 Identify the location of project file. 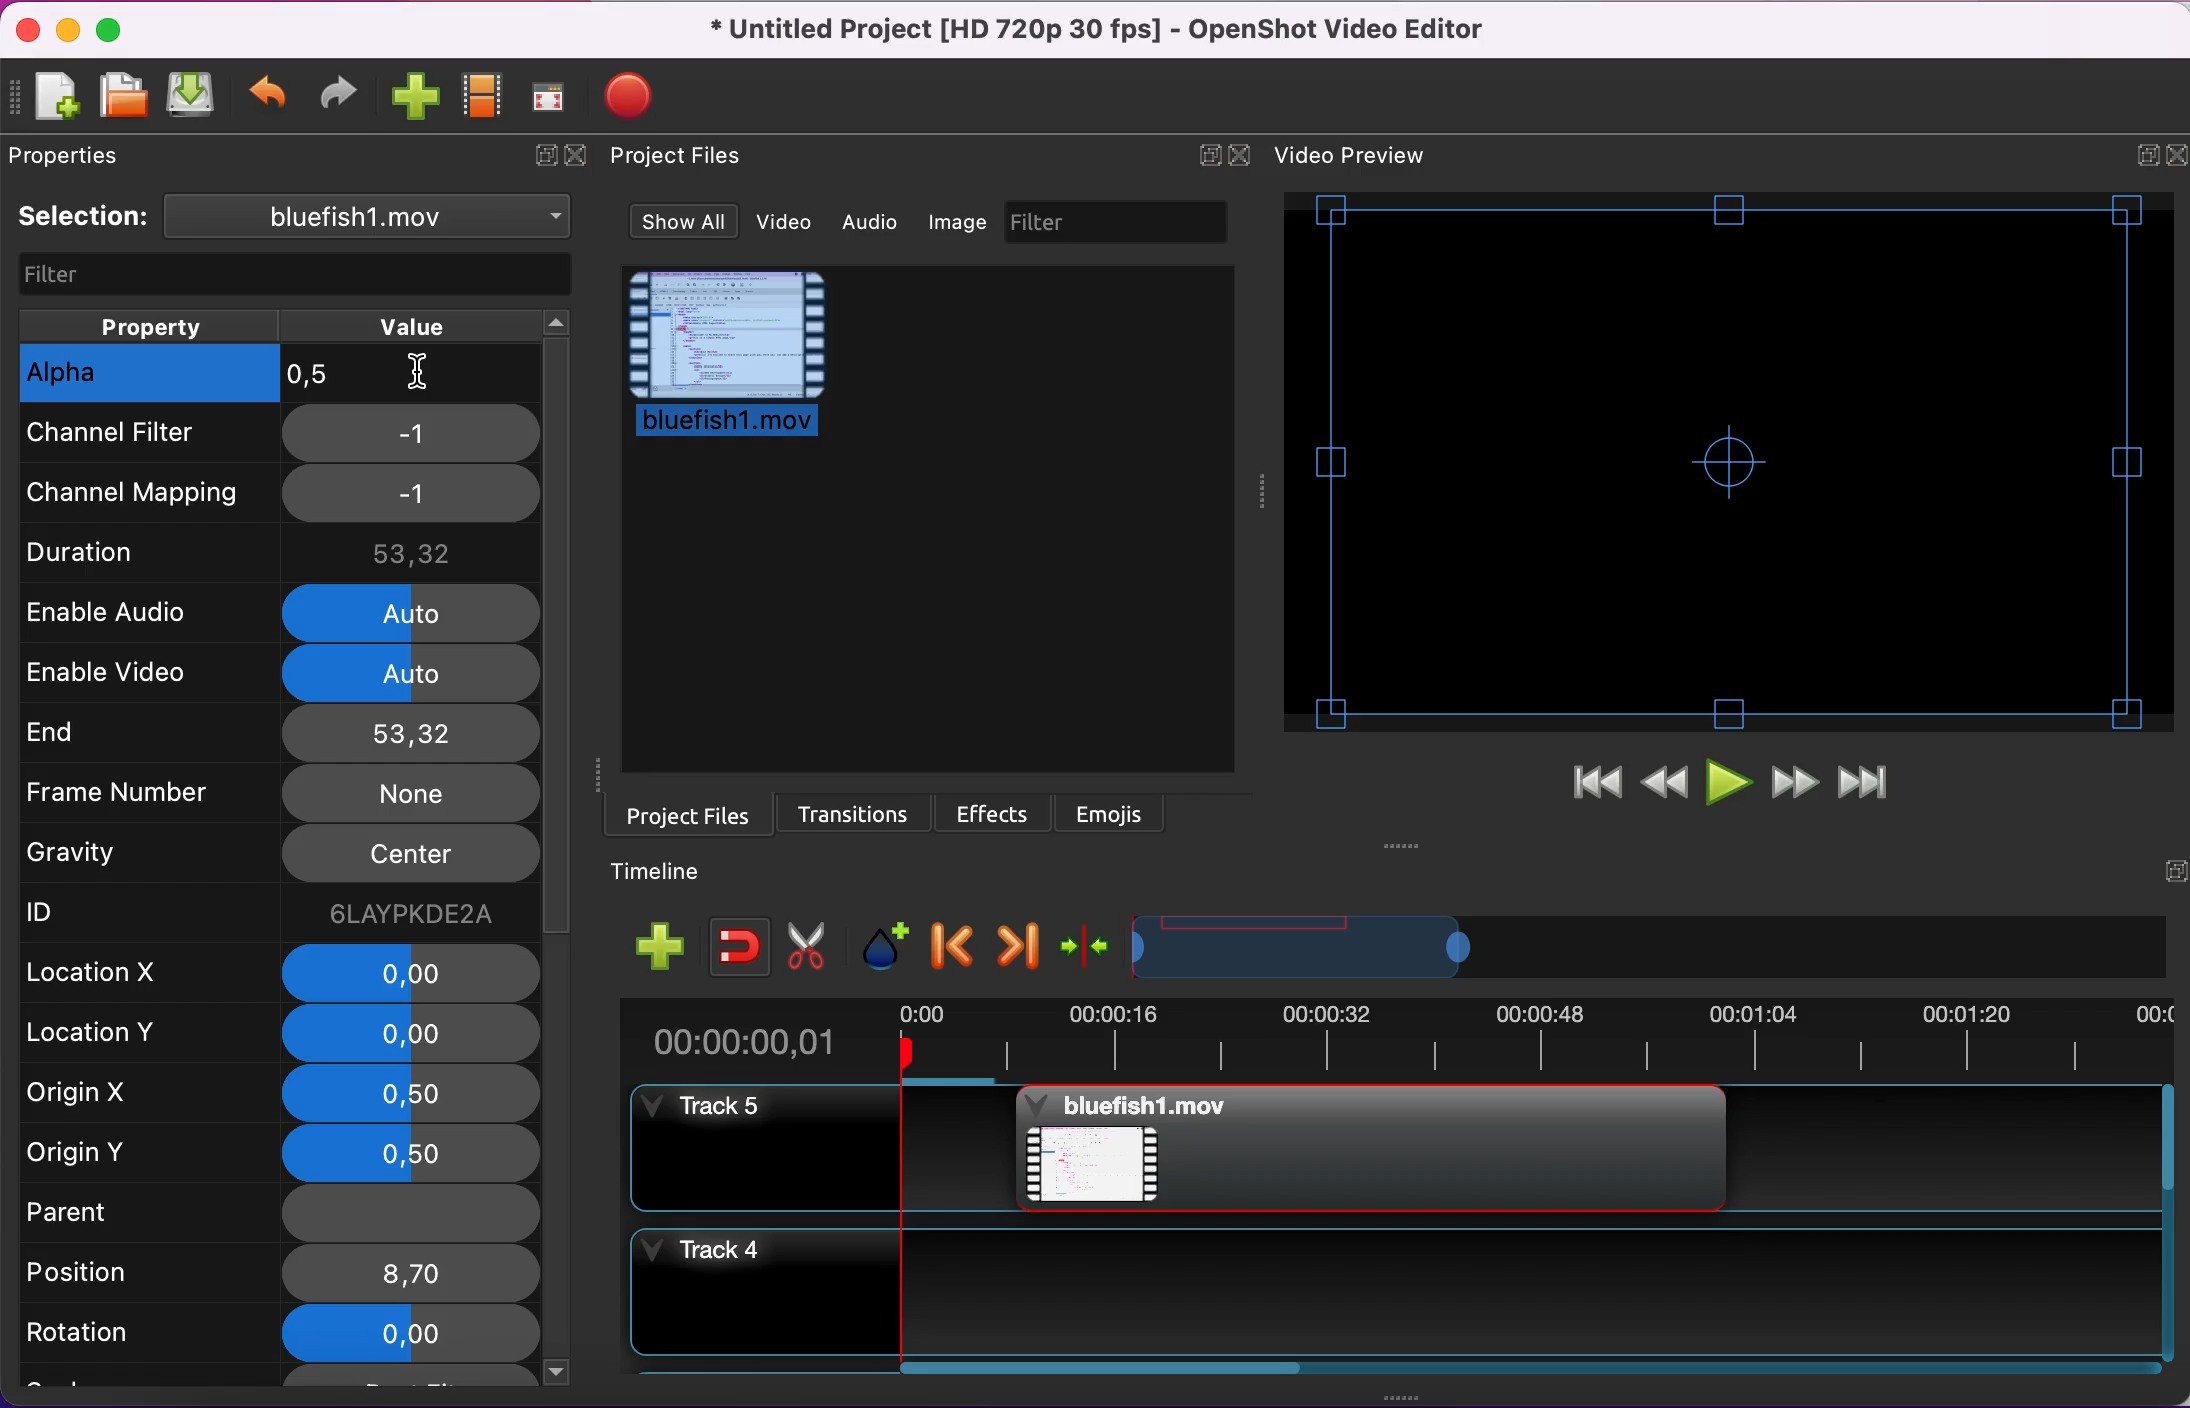
(730, 355).